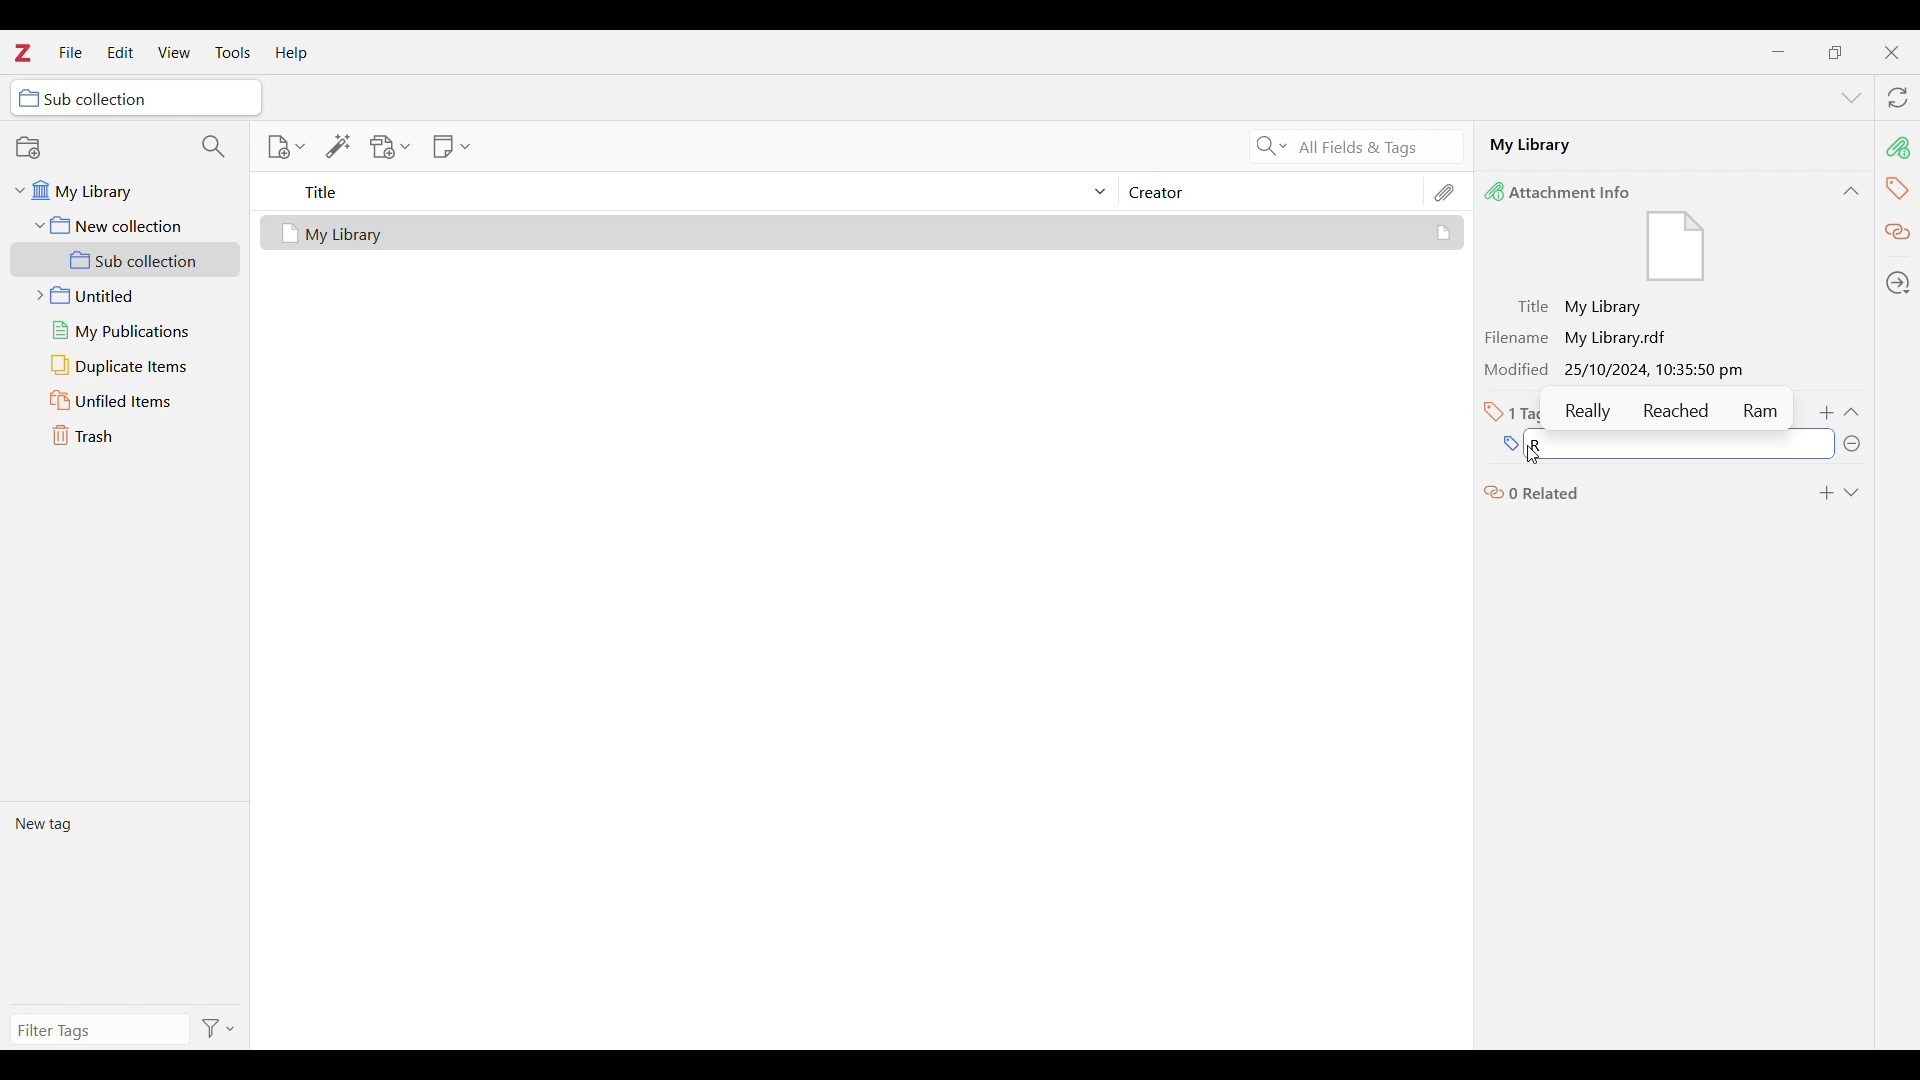 Image resolution: width=1920 pixels, height=1080 pixels. What do you see at coordinates (1851, 412) in the screenshot?
I see `Collapse` at bounding box center [1851, 412].